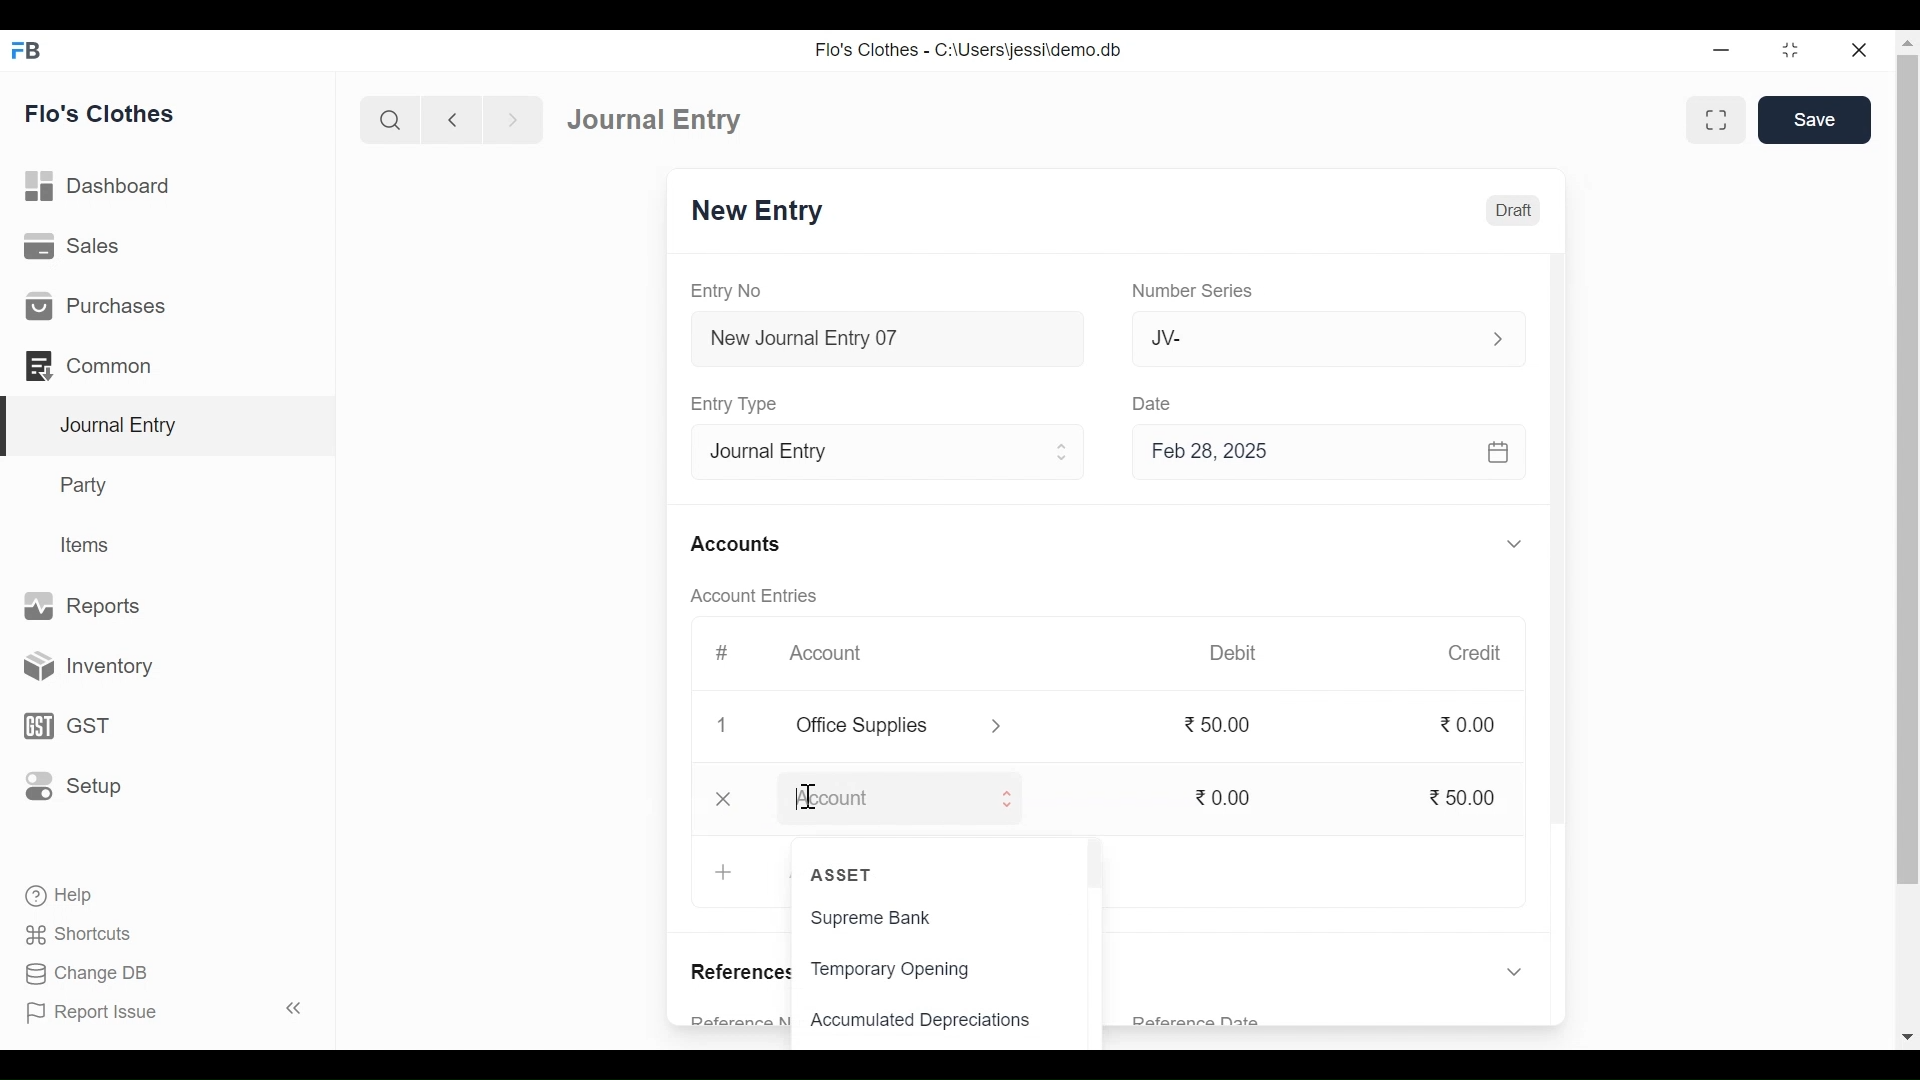 The image size is (1920, 1080). What do you see at coordinates (513, 120) in the screenshot?
I see `Navigate Forward` at bounding box center [513, 120].